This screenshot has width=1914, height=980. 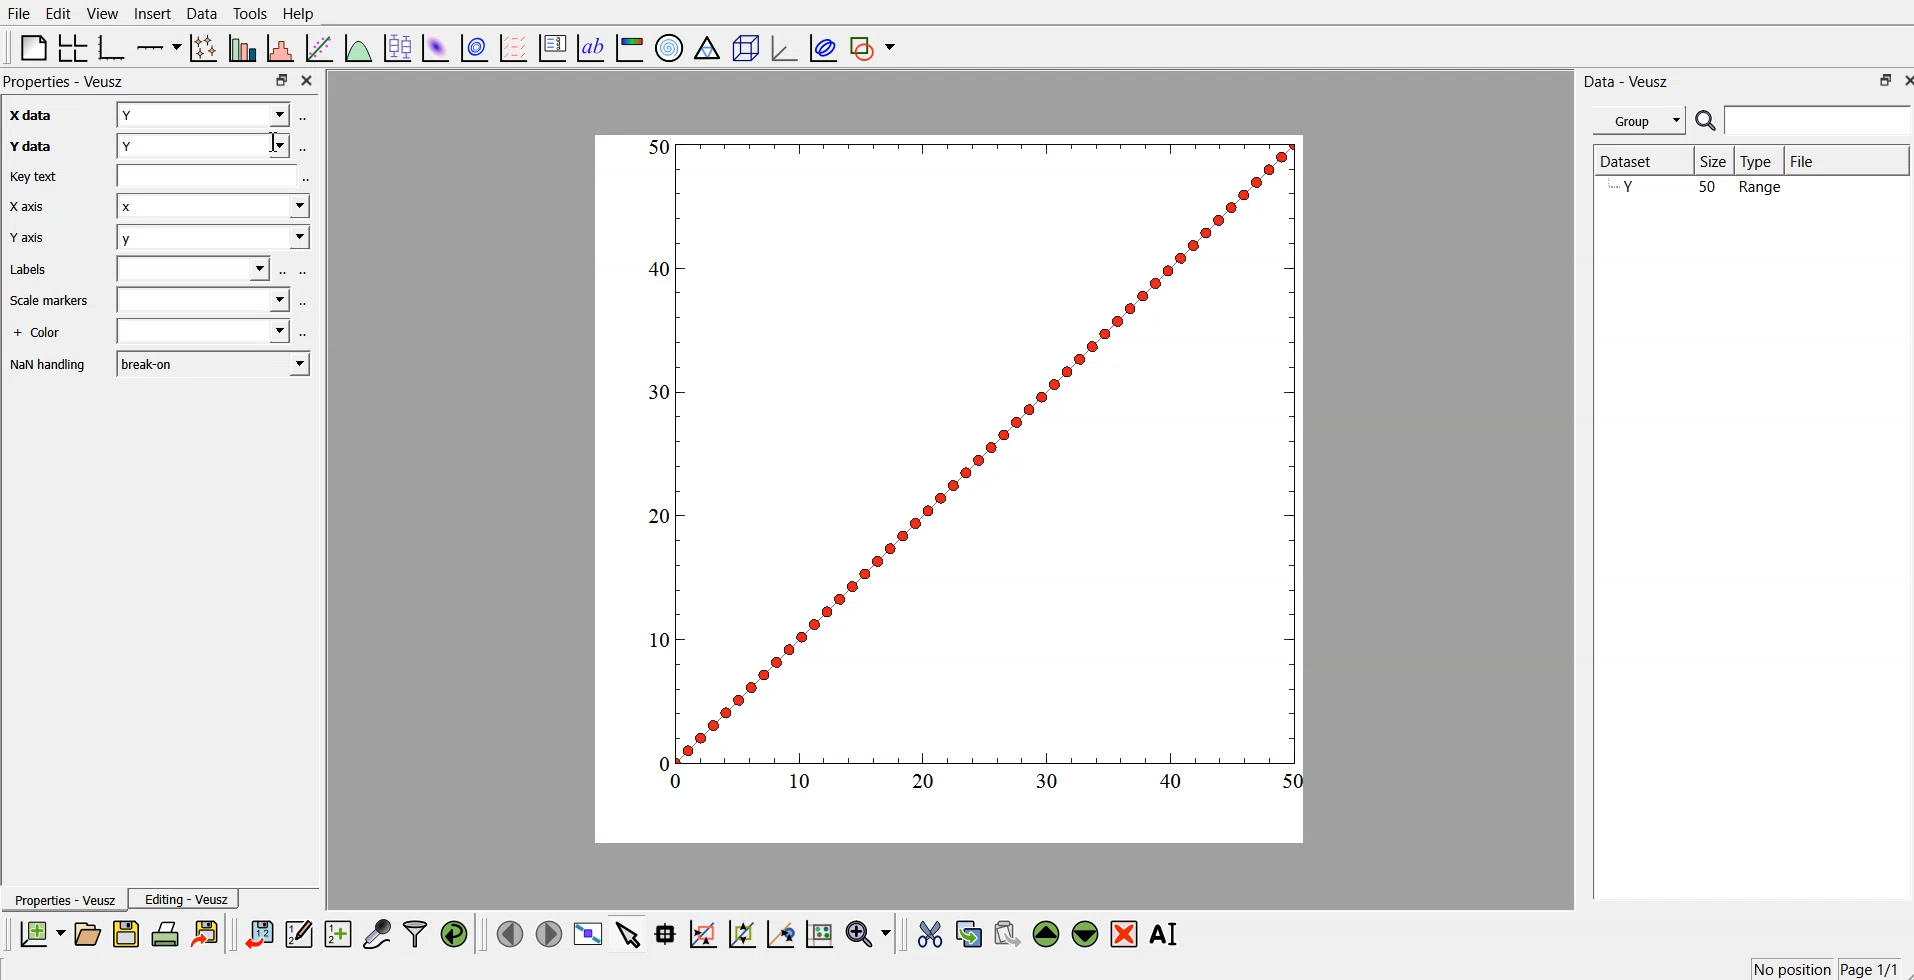 I want to click on Group , so click(x=1641, y=120).